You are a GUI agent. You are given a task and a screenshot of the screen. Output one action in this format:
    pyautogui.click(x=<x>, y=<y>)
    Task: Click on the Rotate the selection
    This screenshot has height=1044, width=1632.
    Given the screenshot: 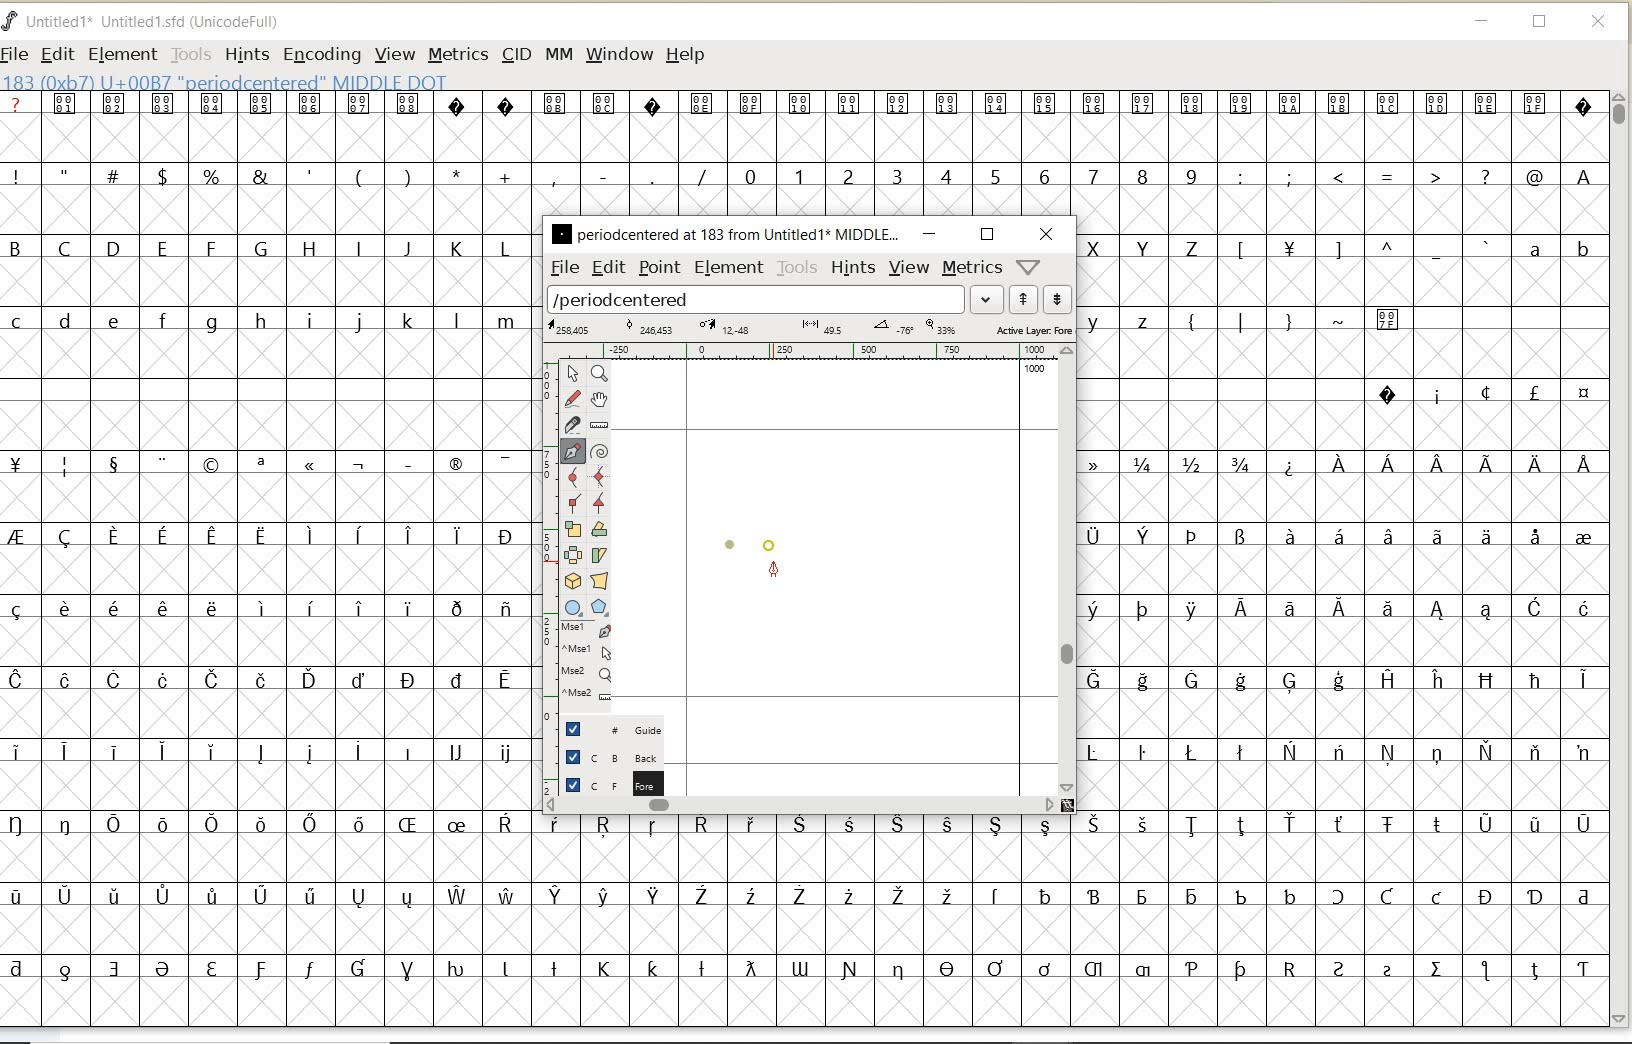 What is the action you would take?
    pyautogui.click(x=599, y=529)
    